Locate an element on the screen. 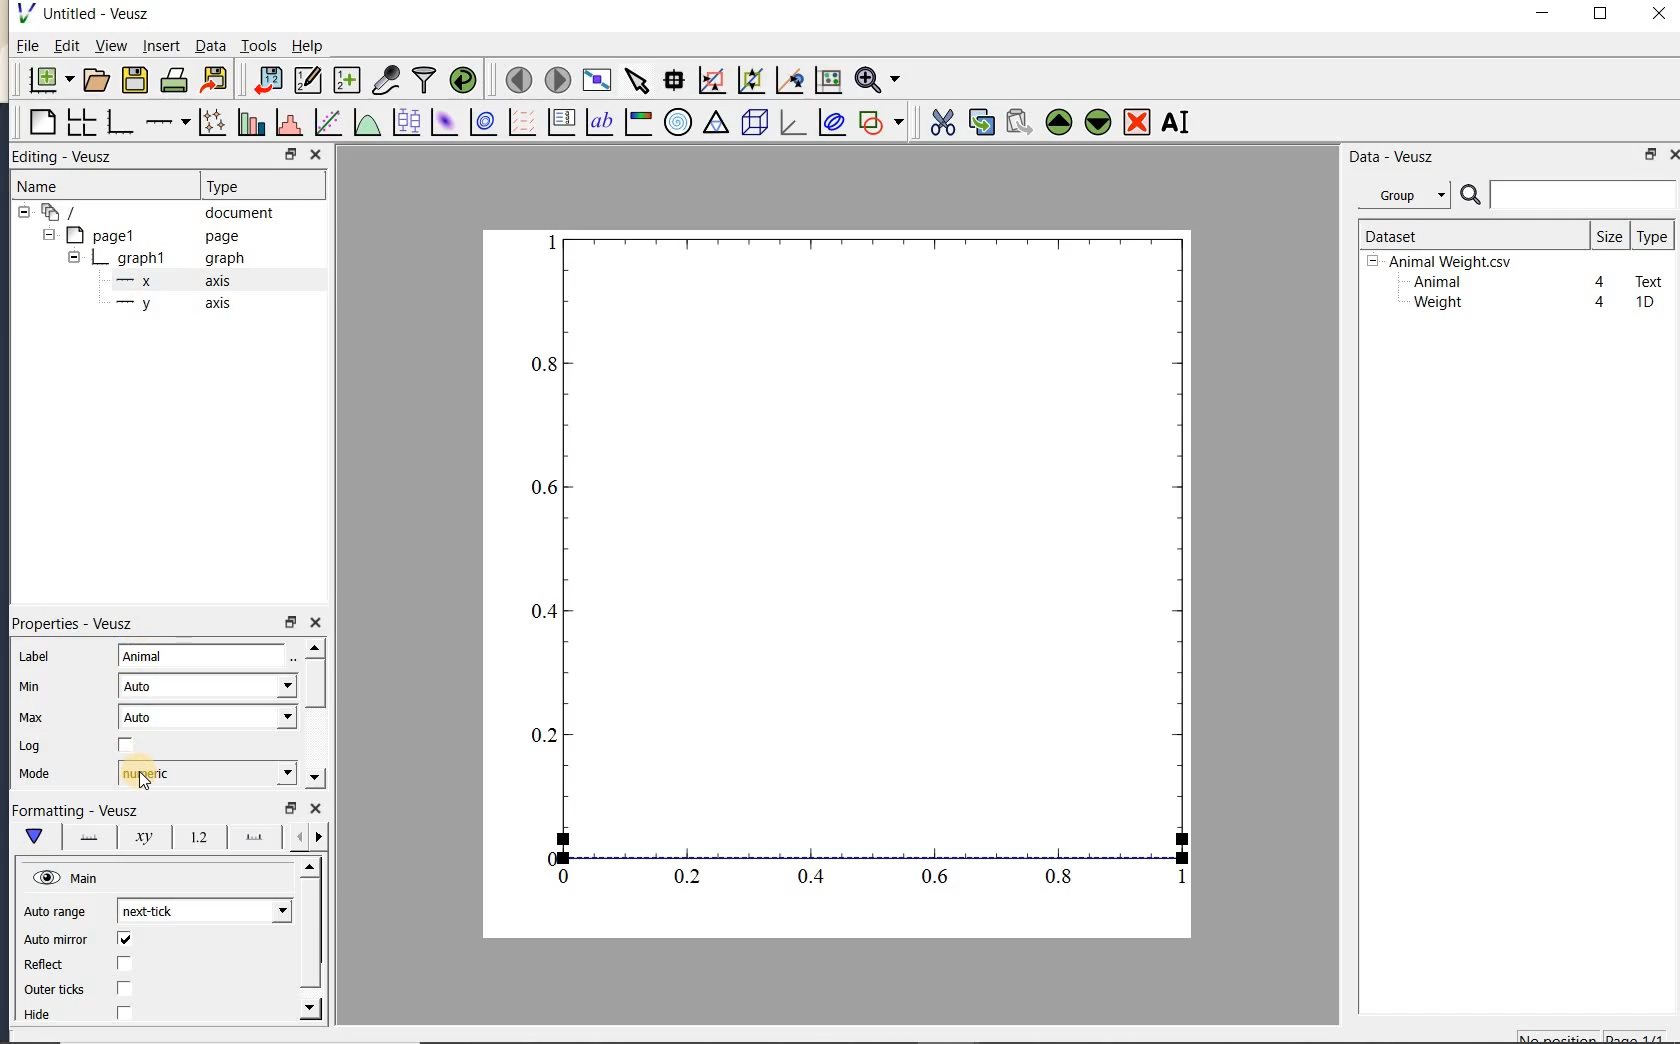 This screenshot has width=1680, height=1044. Editing - Veusz is located at coordinates (73, 157).